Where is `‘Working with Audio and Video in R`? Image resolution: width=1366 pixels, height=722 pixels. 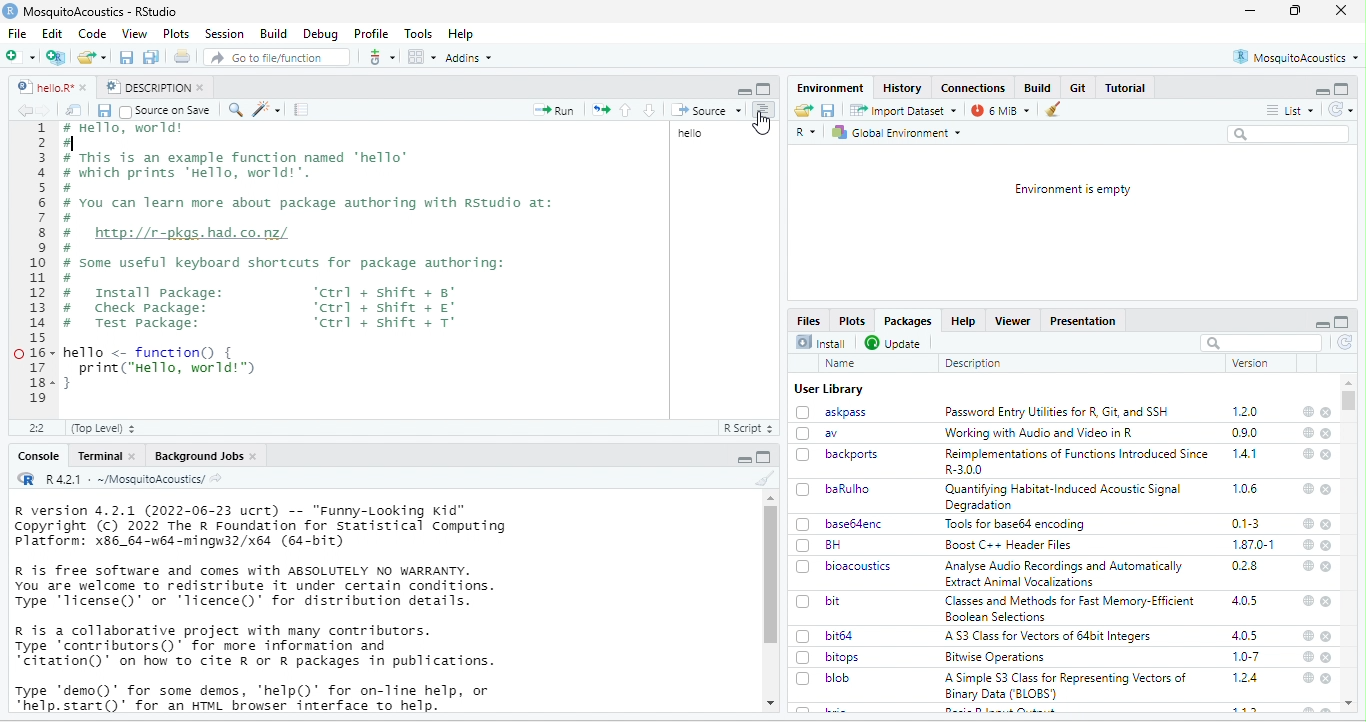
‘Working with Audio and Video in R is located at coordinates (1039, 432).